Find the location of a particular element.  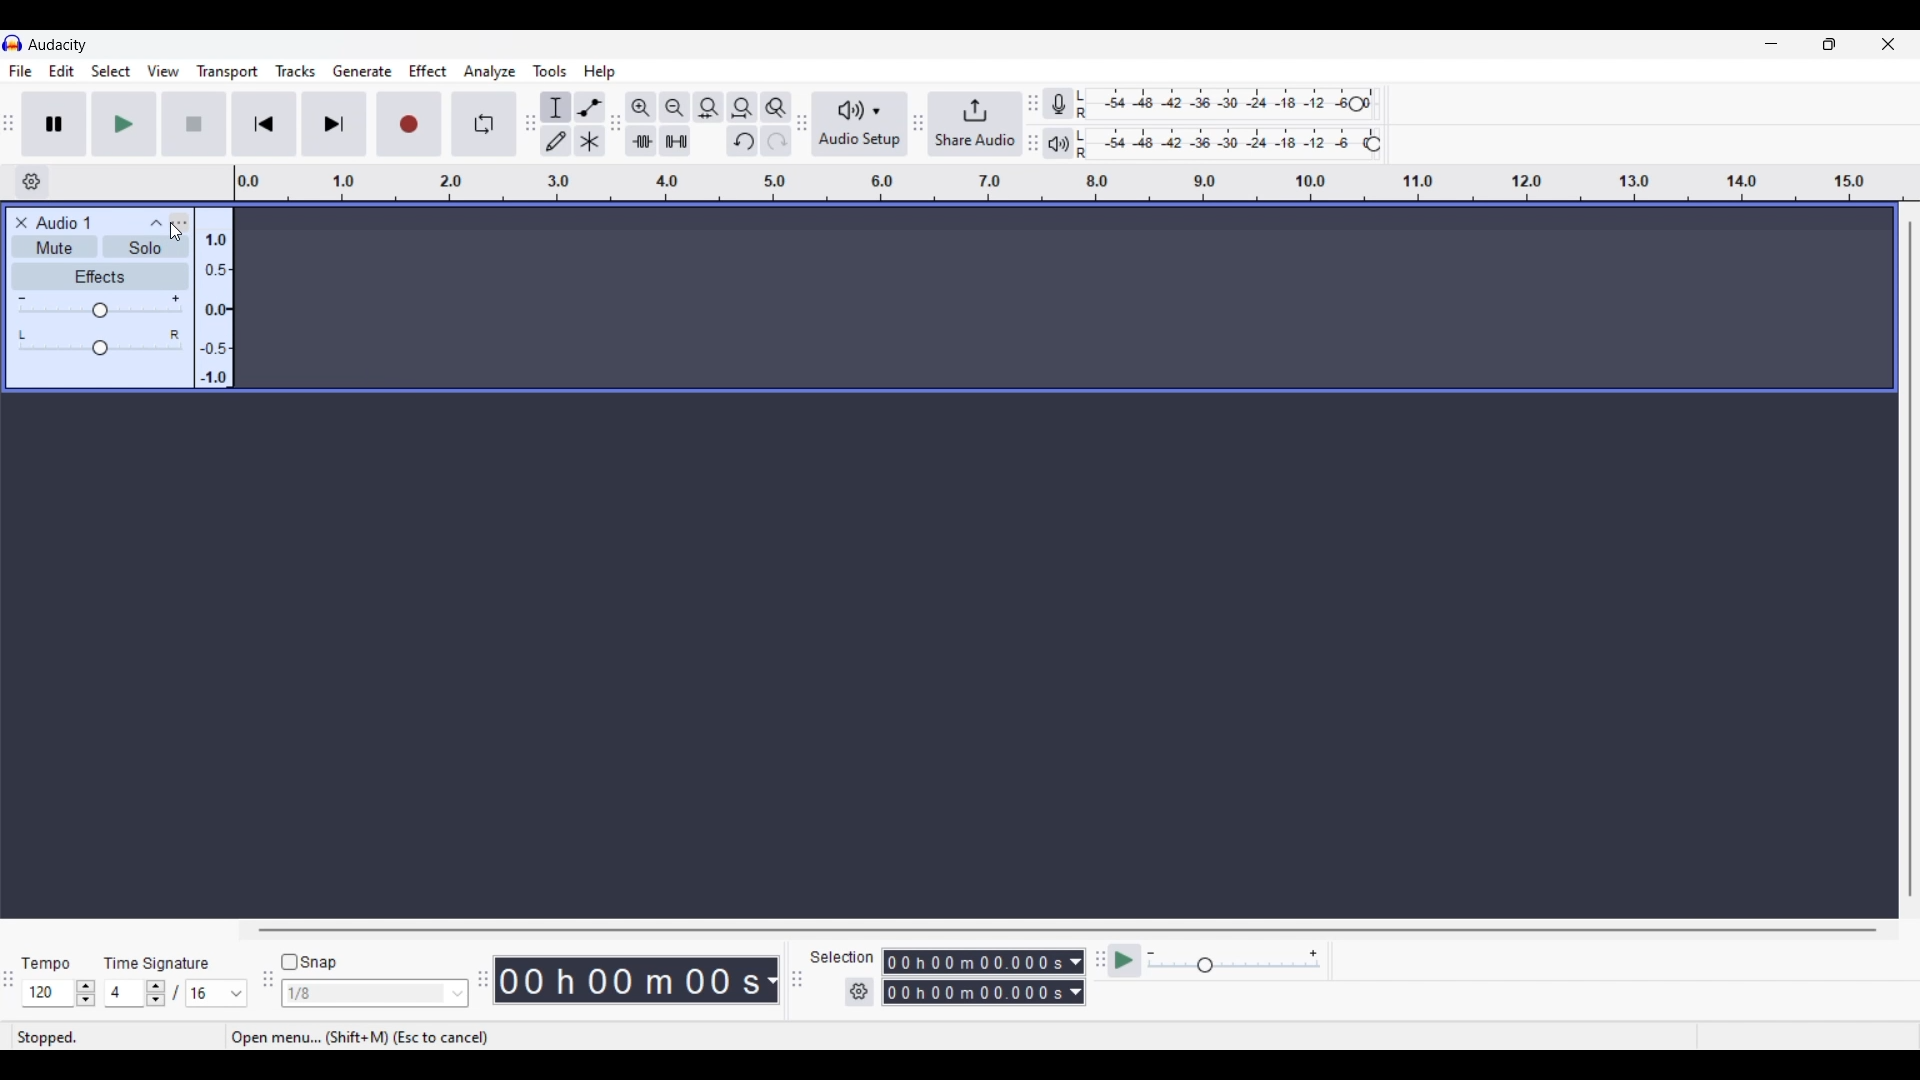

Decrease playback speed to minimum is located at coordinates (1151, 954).